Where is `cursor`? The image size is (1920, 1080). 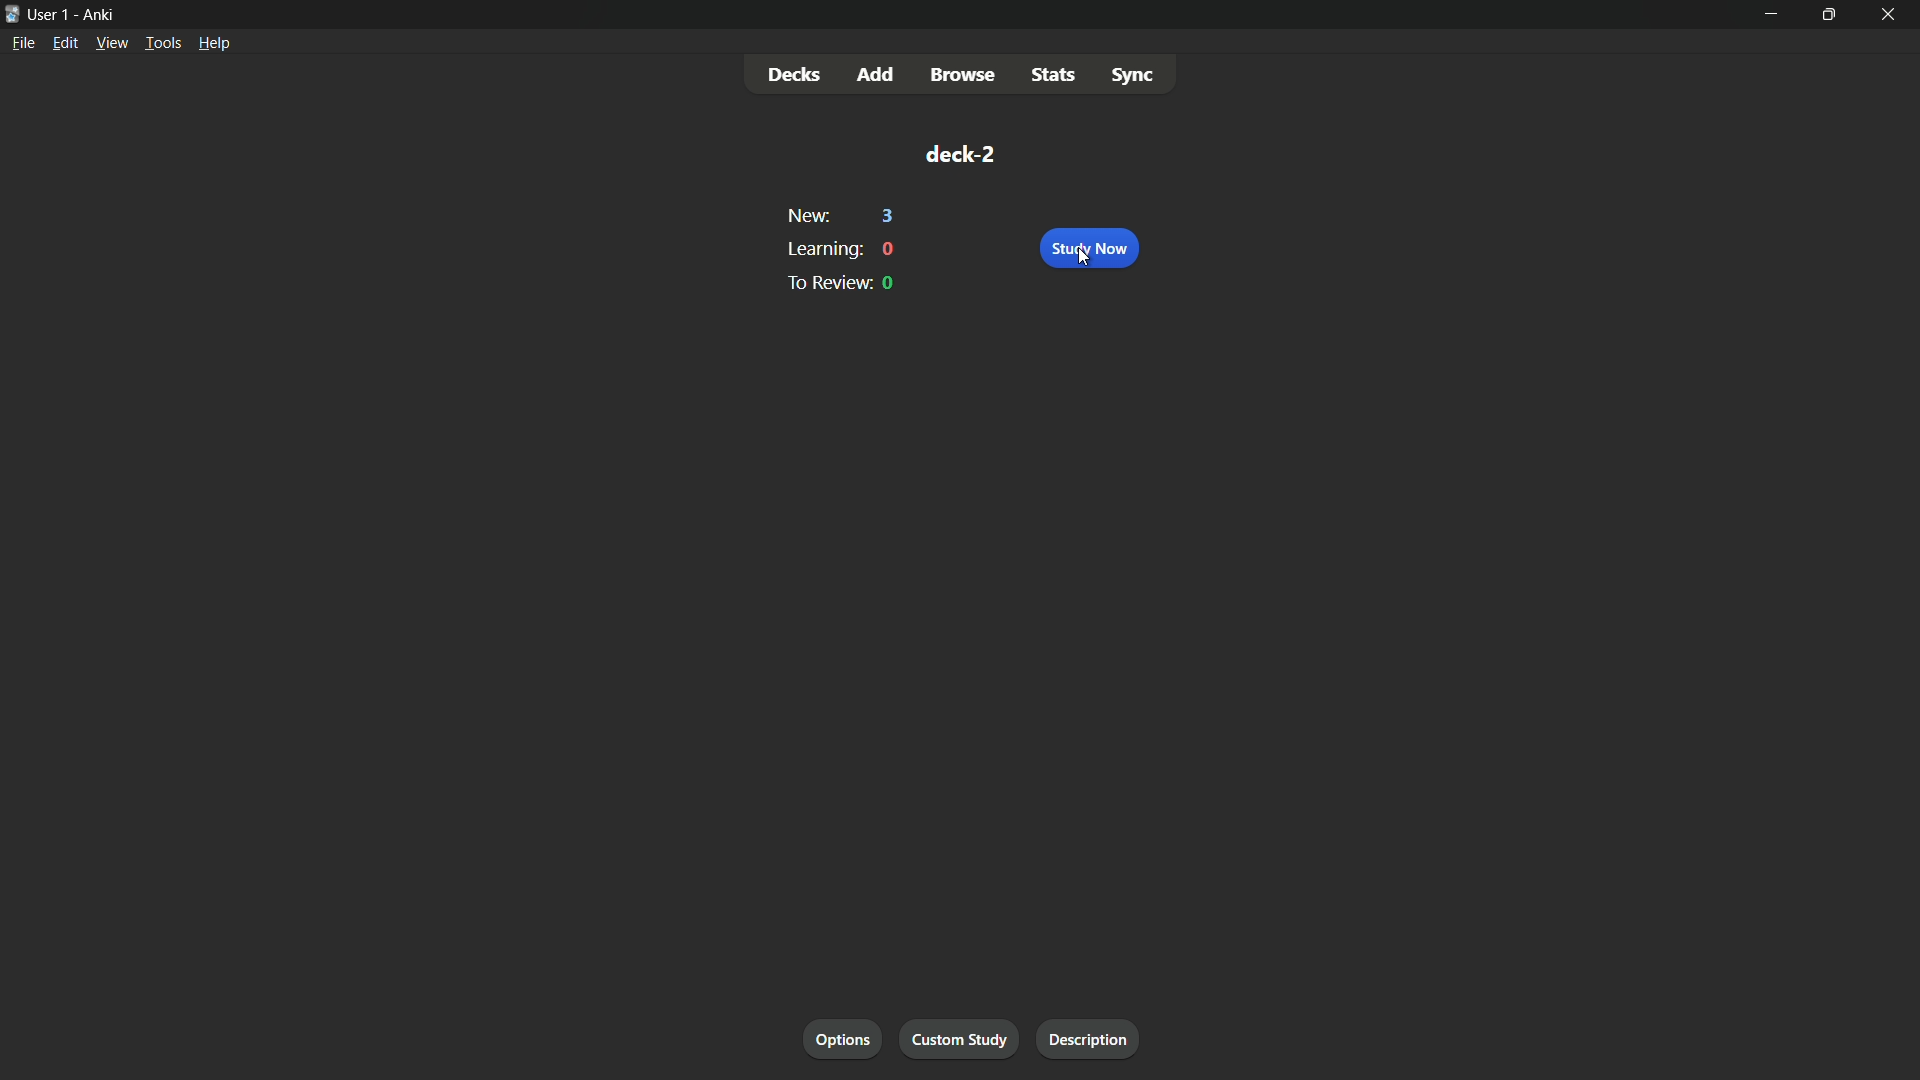
cursor is located at coordinates (1085, 259).